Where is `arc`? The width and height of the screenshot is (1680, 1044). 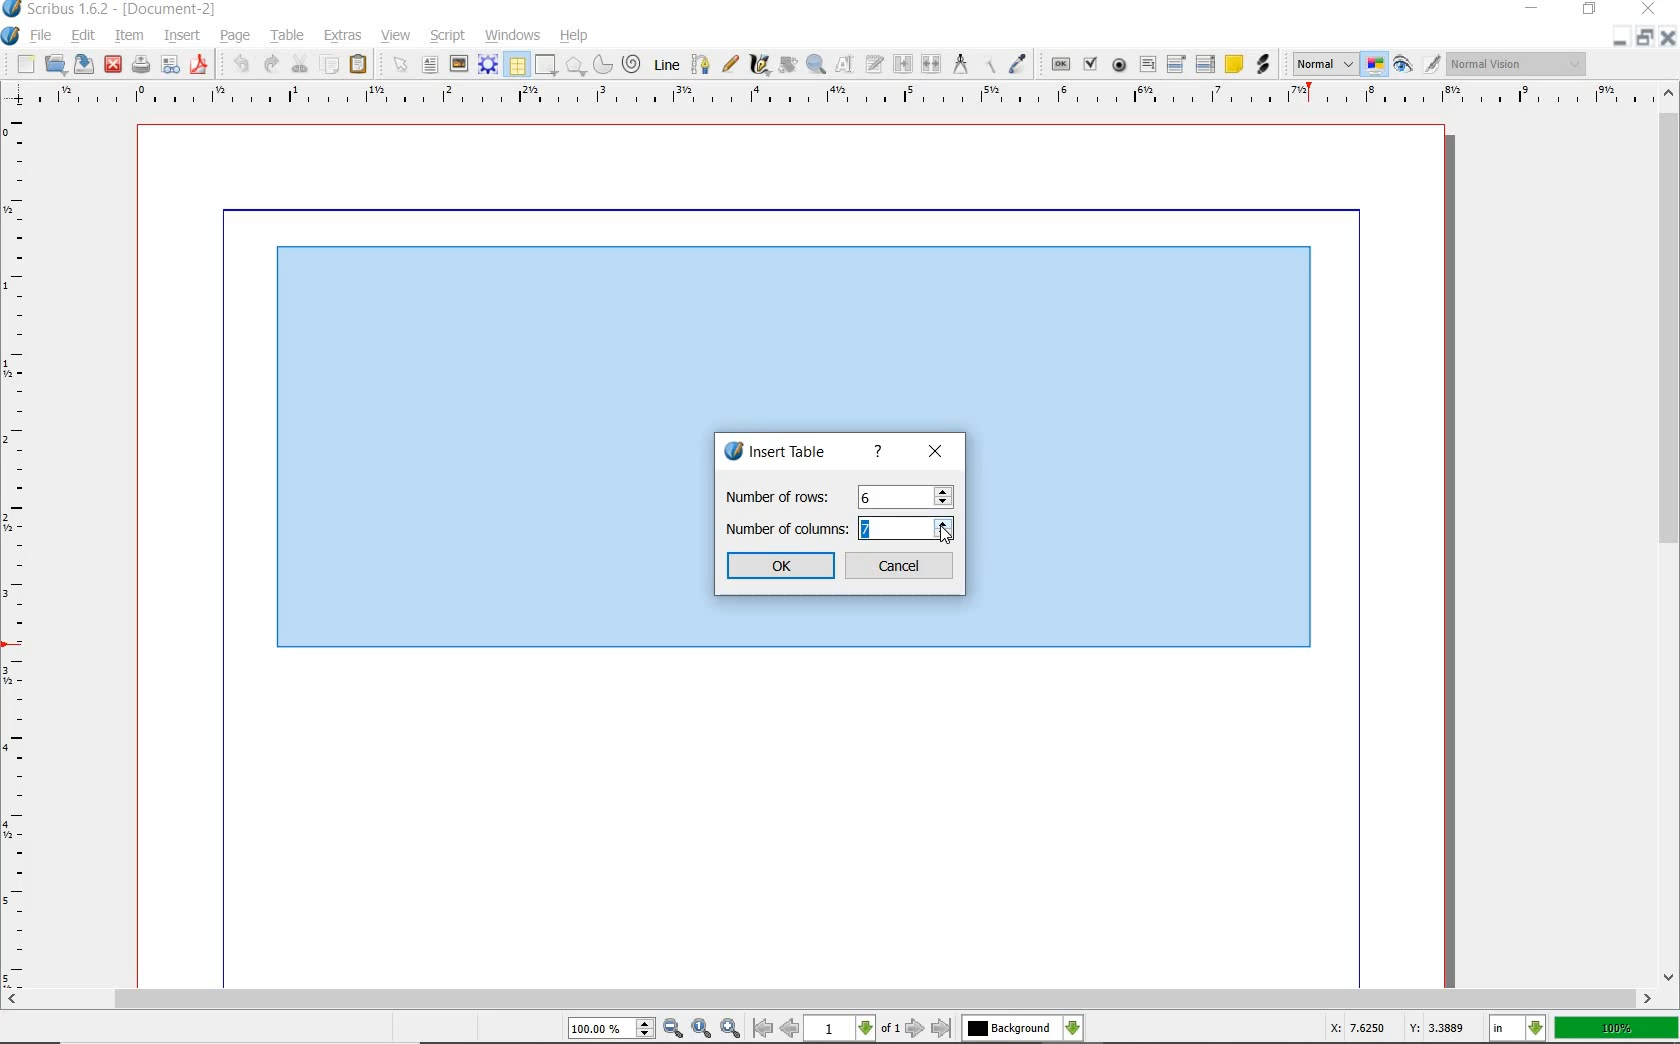 arc is located at coordinates (603, 68).